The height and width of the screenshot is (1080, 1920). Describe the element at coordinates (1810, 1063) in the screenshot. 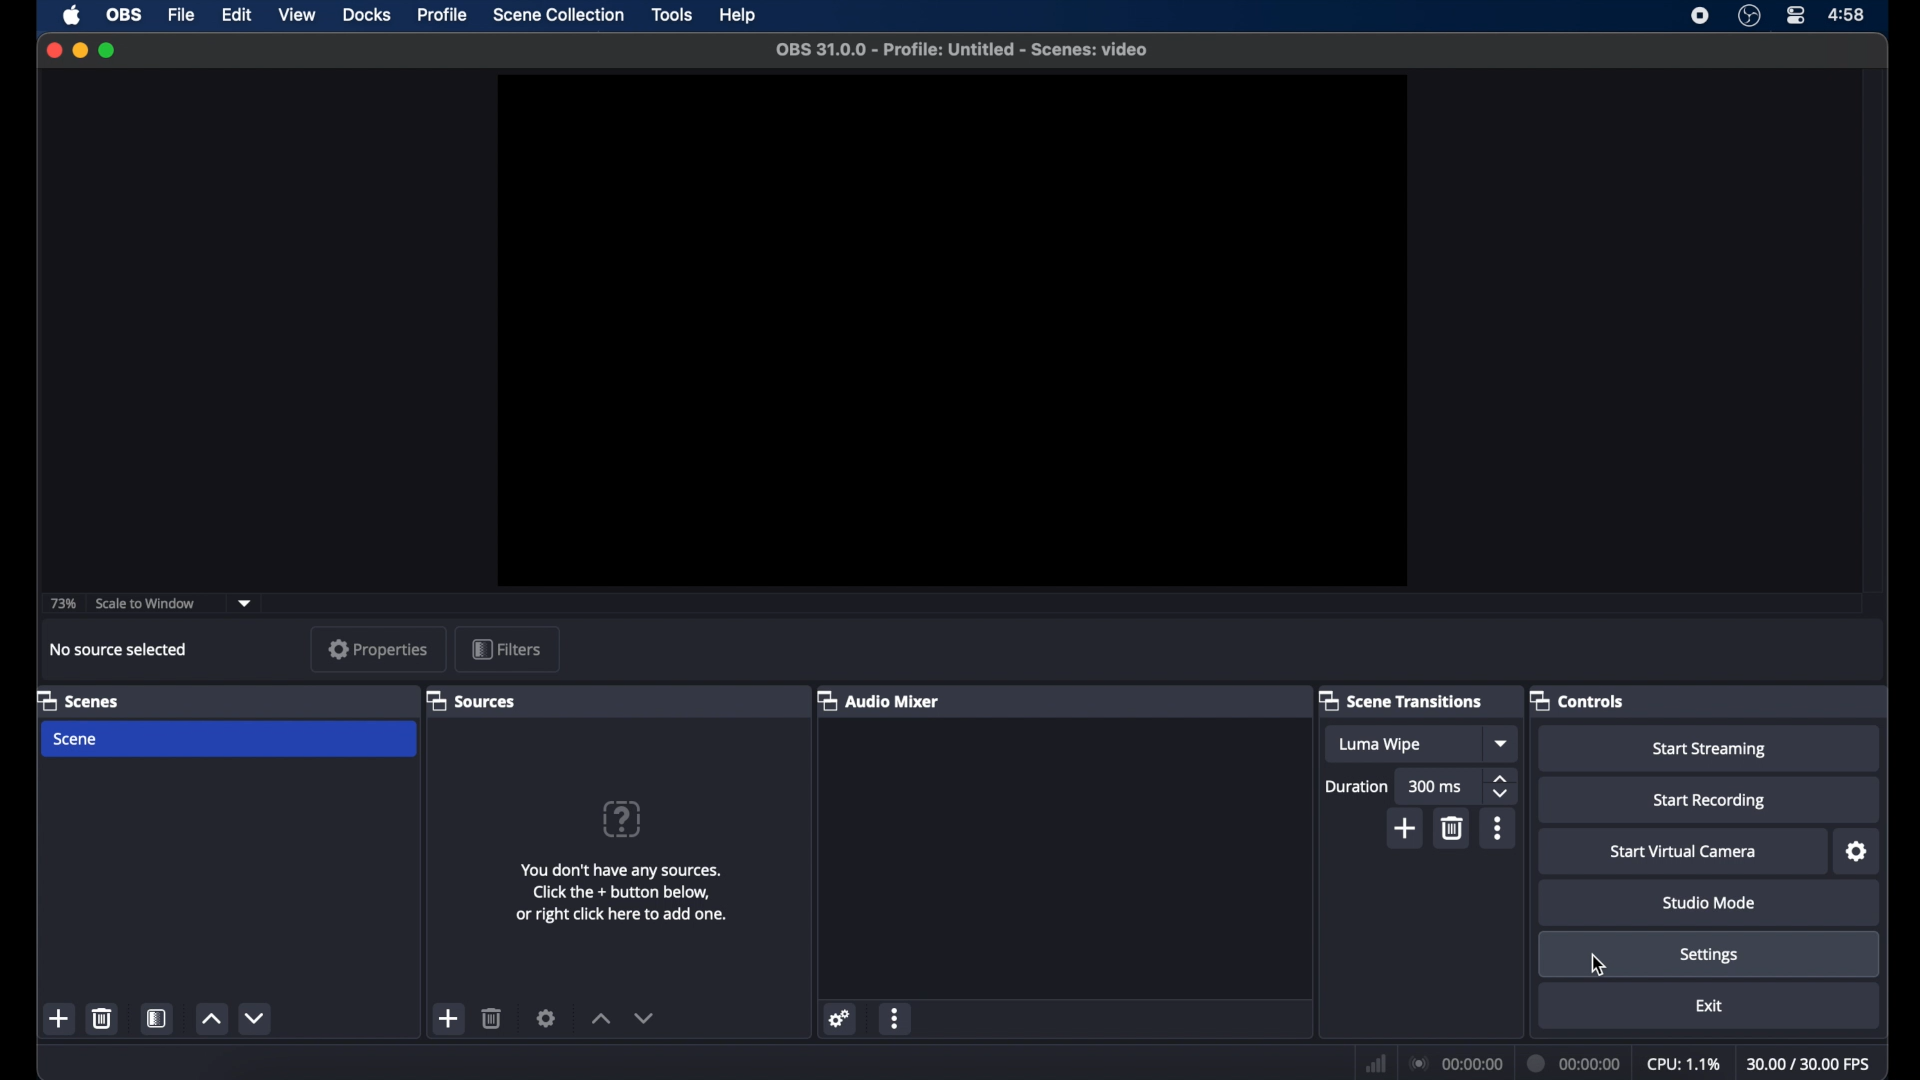

I see `30.00/30.00 fps` at that location.